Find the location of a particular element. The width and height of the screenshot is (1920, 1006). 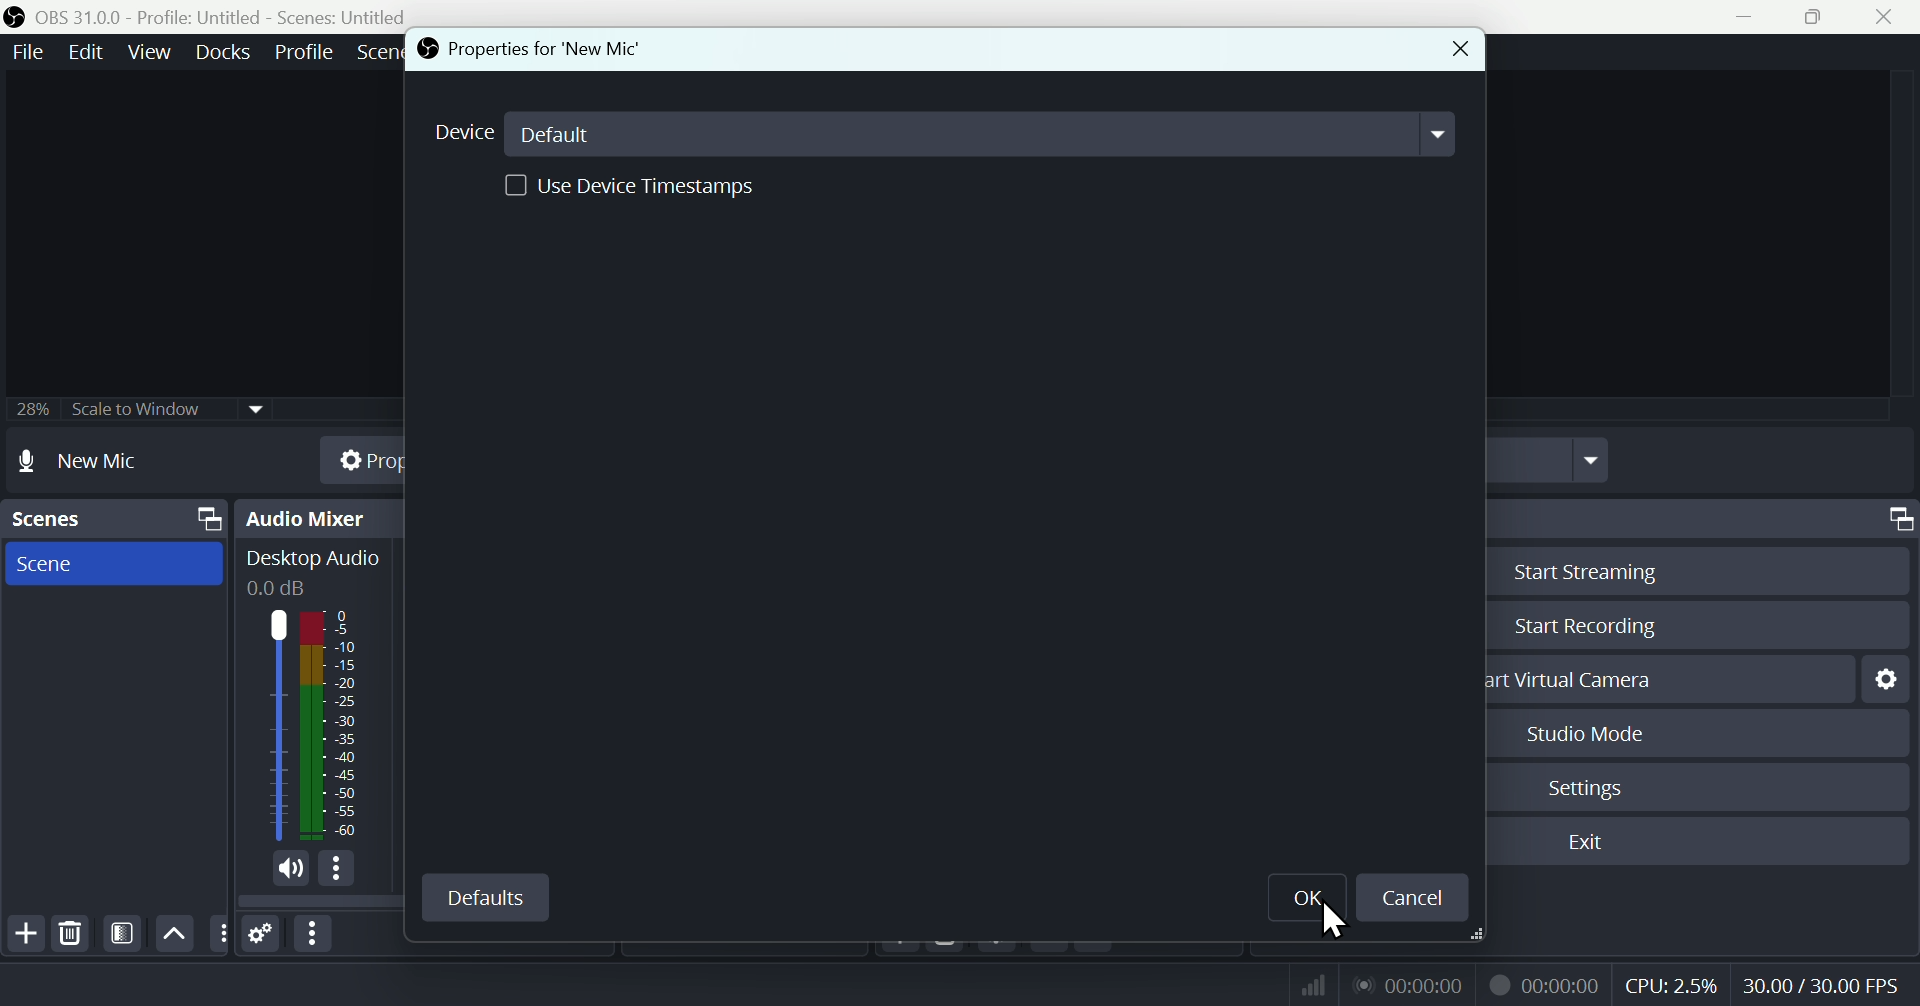

0.0dB is located at coordinates (279, 589).